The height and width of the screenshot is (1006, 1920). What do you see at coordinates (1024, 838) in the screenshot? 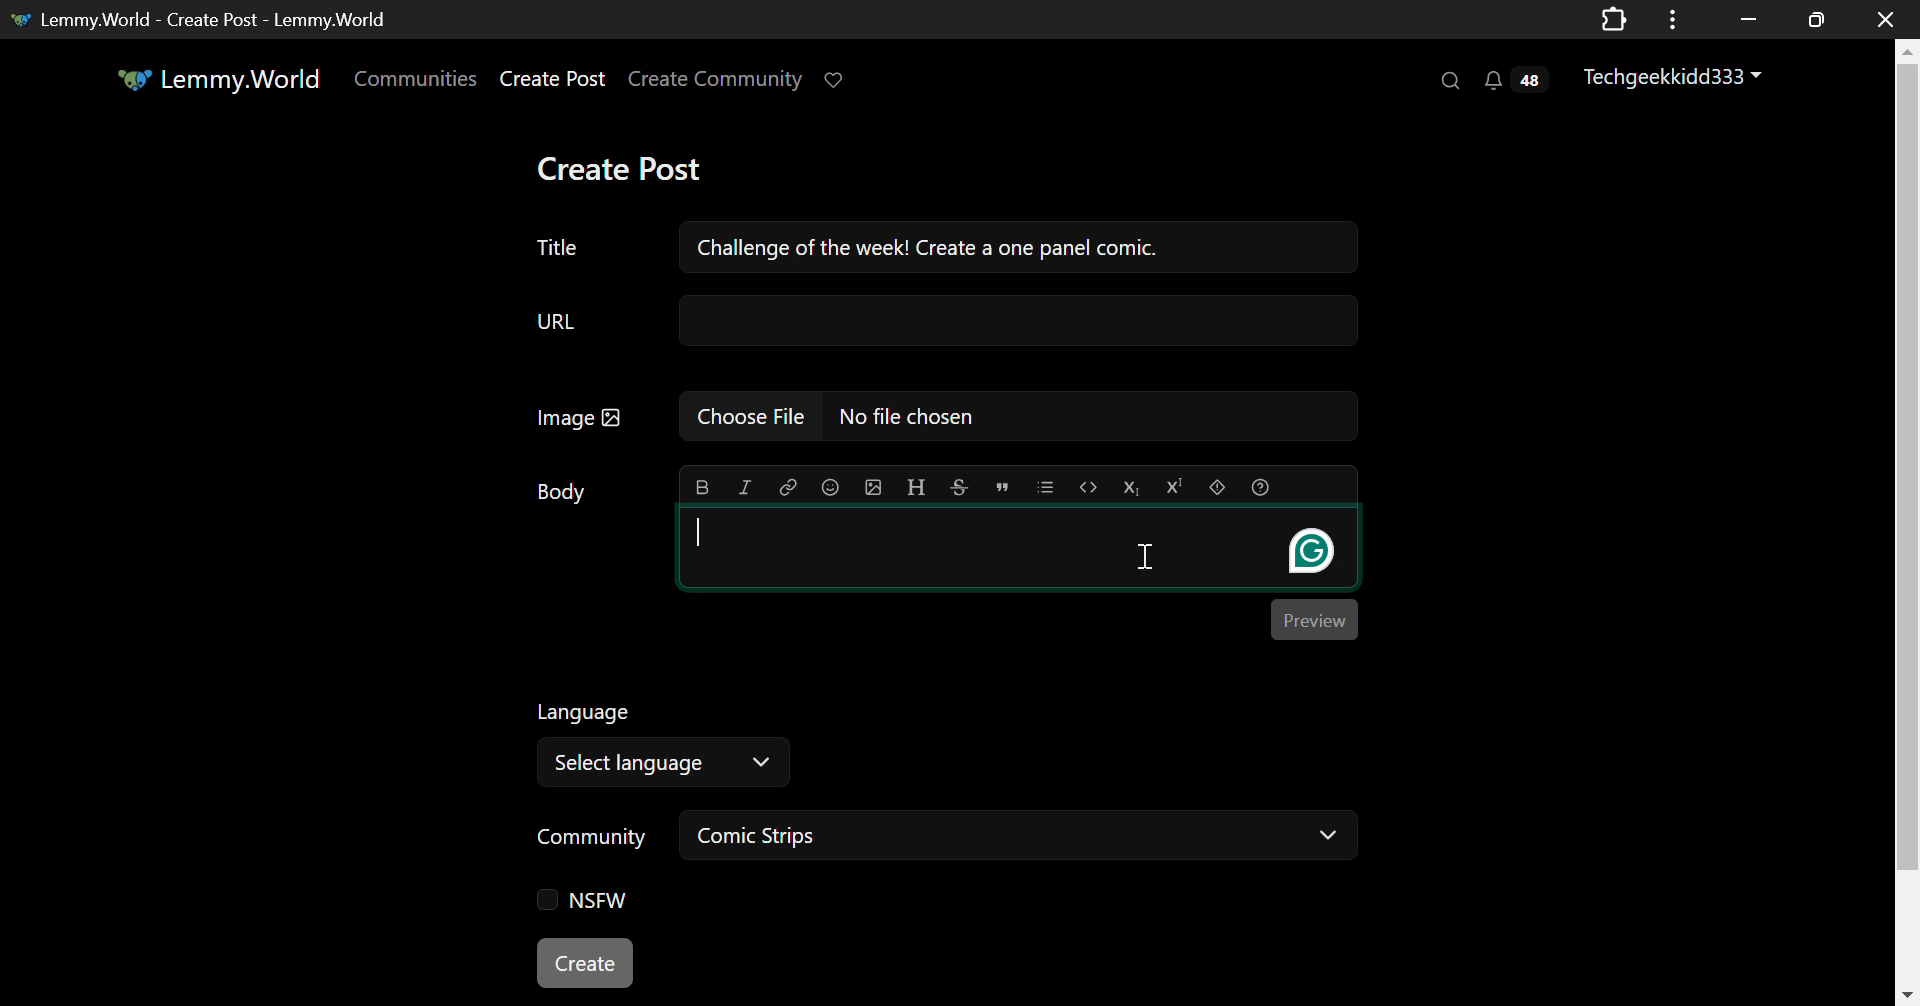
I see `Comic Strips` at bounding box center [1024, 838].